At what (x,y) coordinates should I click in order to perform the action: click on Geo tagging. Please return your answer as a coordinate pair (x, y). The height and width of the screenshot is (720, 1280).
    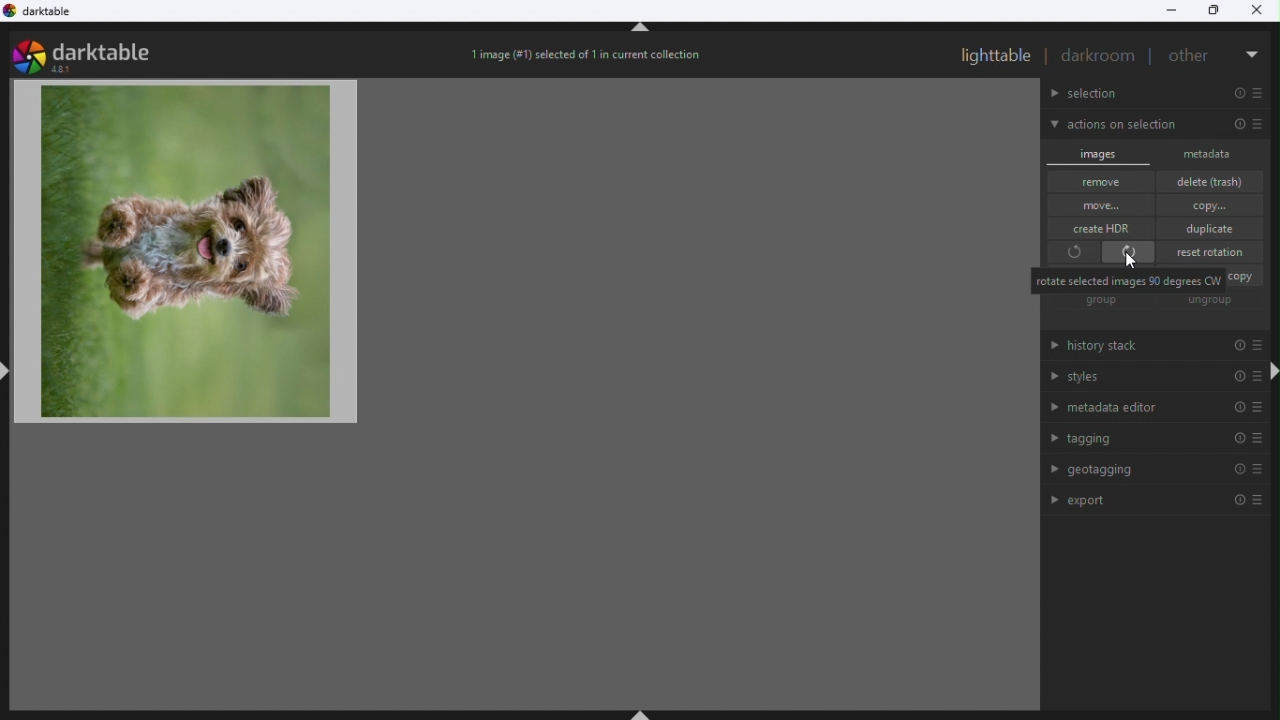
    Looking at the image, I should click on (1152, 471).